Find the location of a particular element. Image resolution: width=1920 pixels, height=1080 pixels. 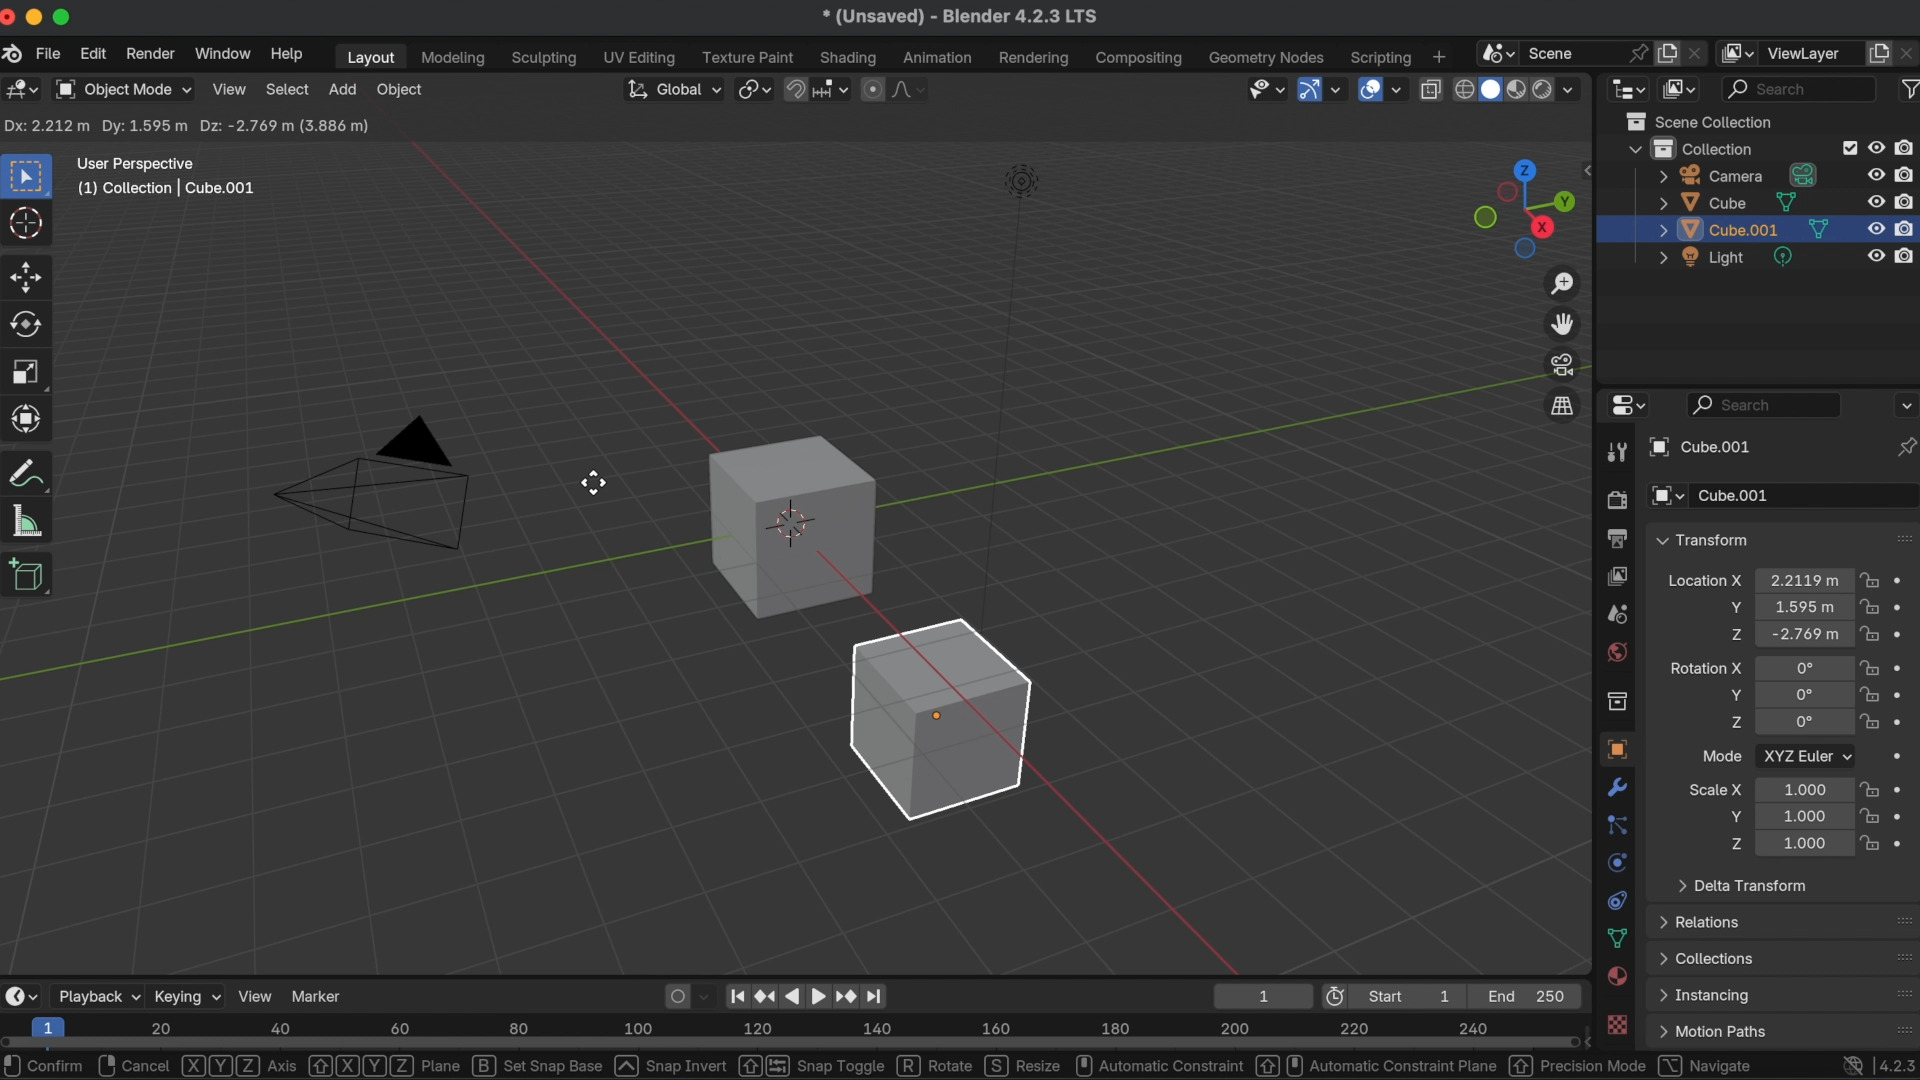

active workspace view layer is located at coordinates (1740, 52).